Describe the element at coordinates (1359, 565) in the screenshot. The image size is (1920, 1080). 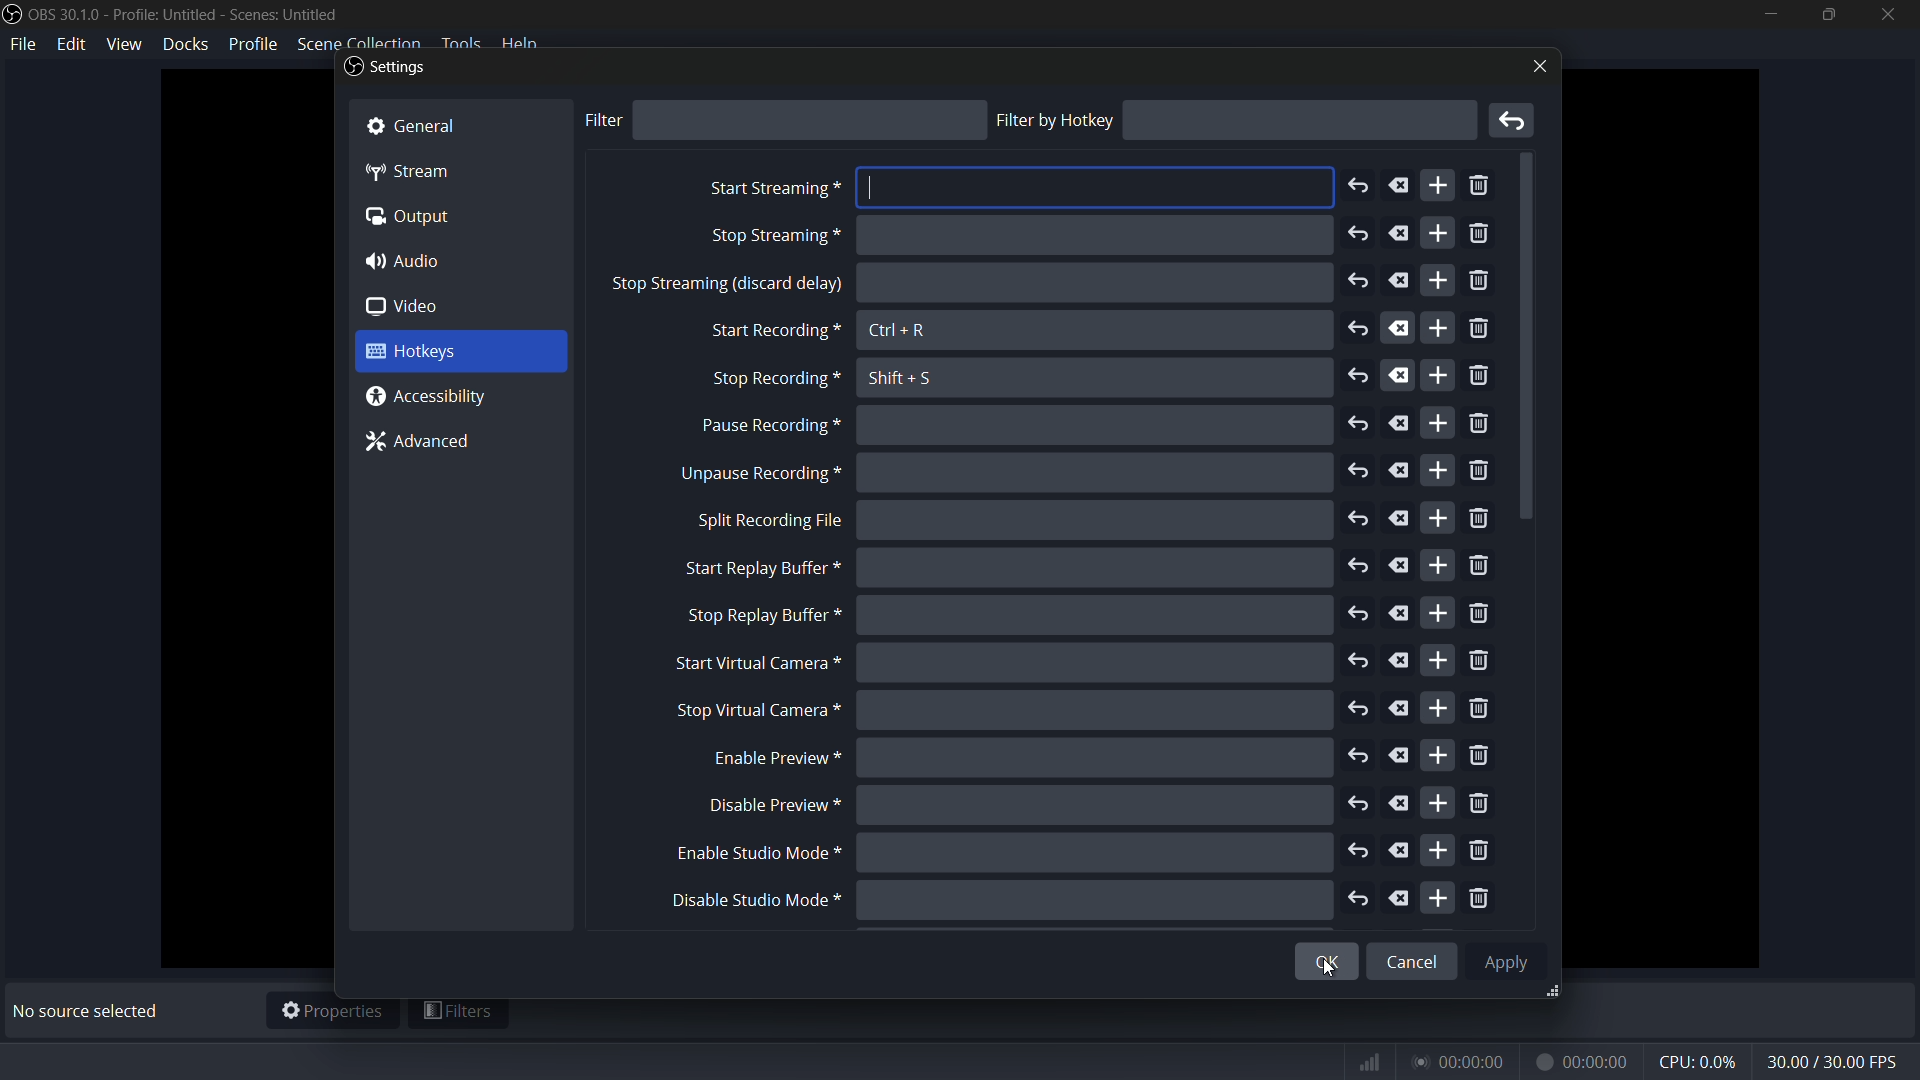
I see `undo` at that location.